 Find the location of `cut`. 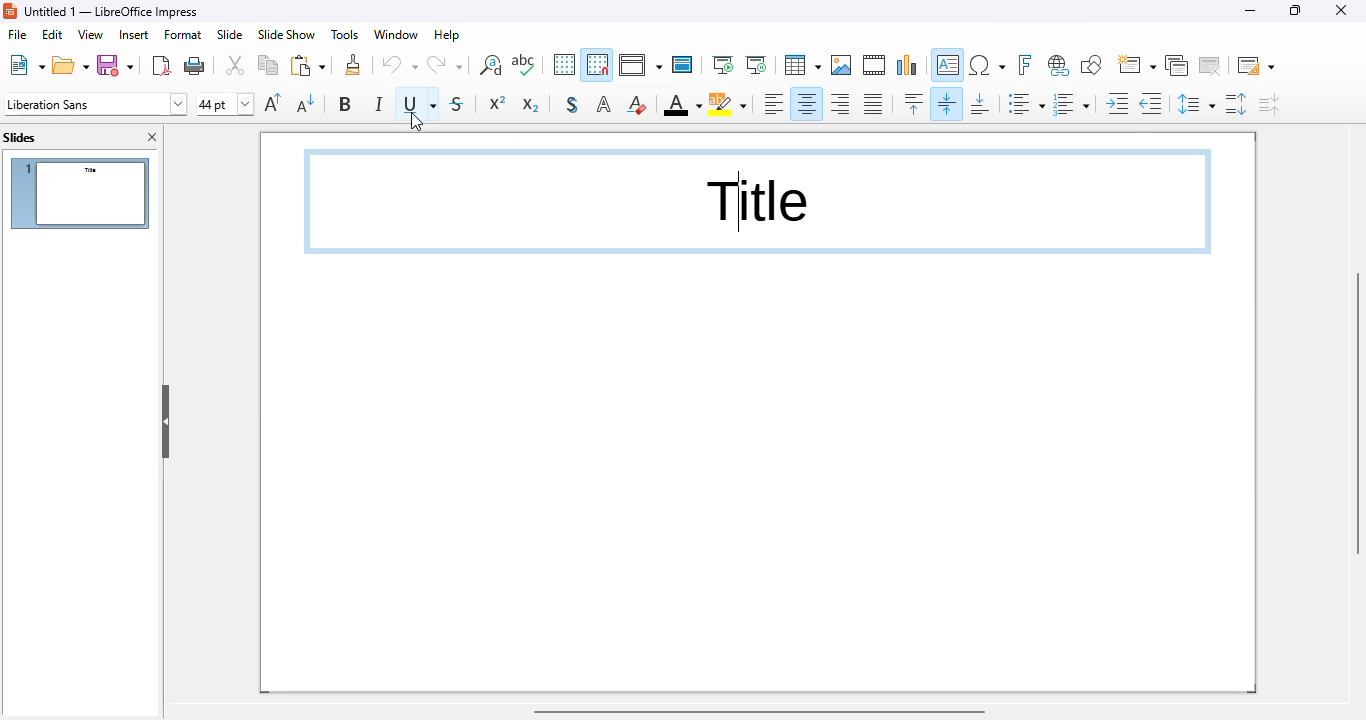

cut is located at coordinates (236, 66).